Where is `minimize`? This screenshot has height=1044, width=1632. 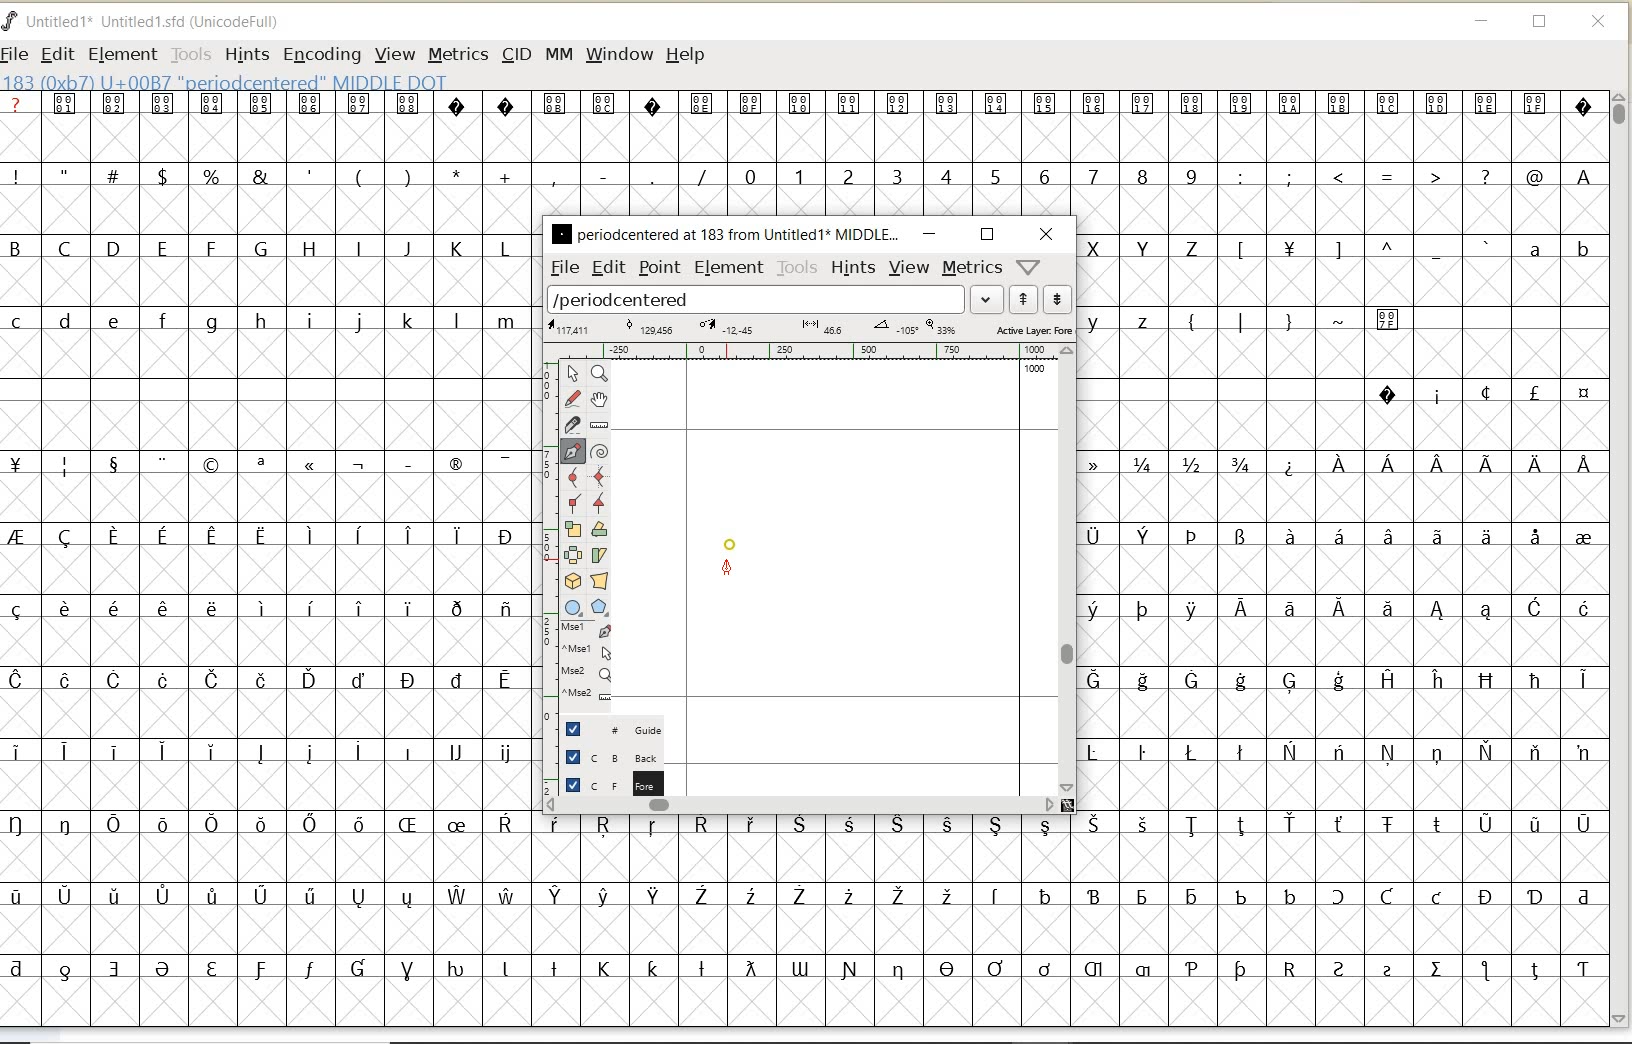
minimize is located at coordinates (929, 234).